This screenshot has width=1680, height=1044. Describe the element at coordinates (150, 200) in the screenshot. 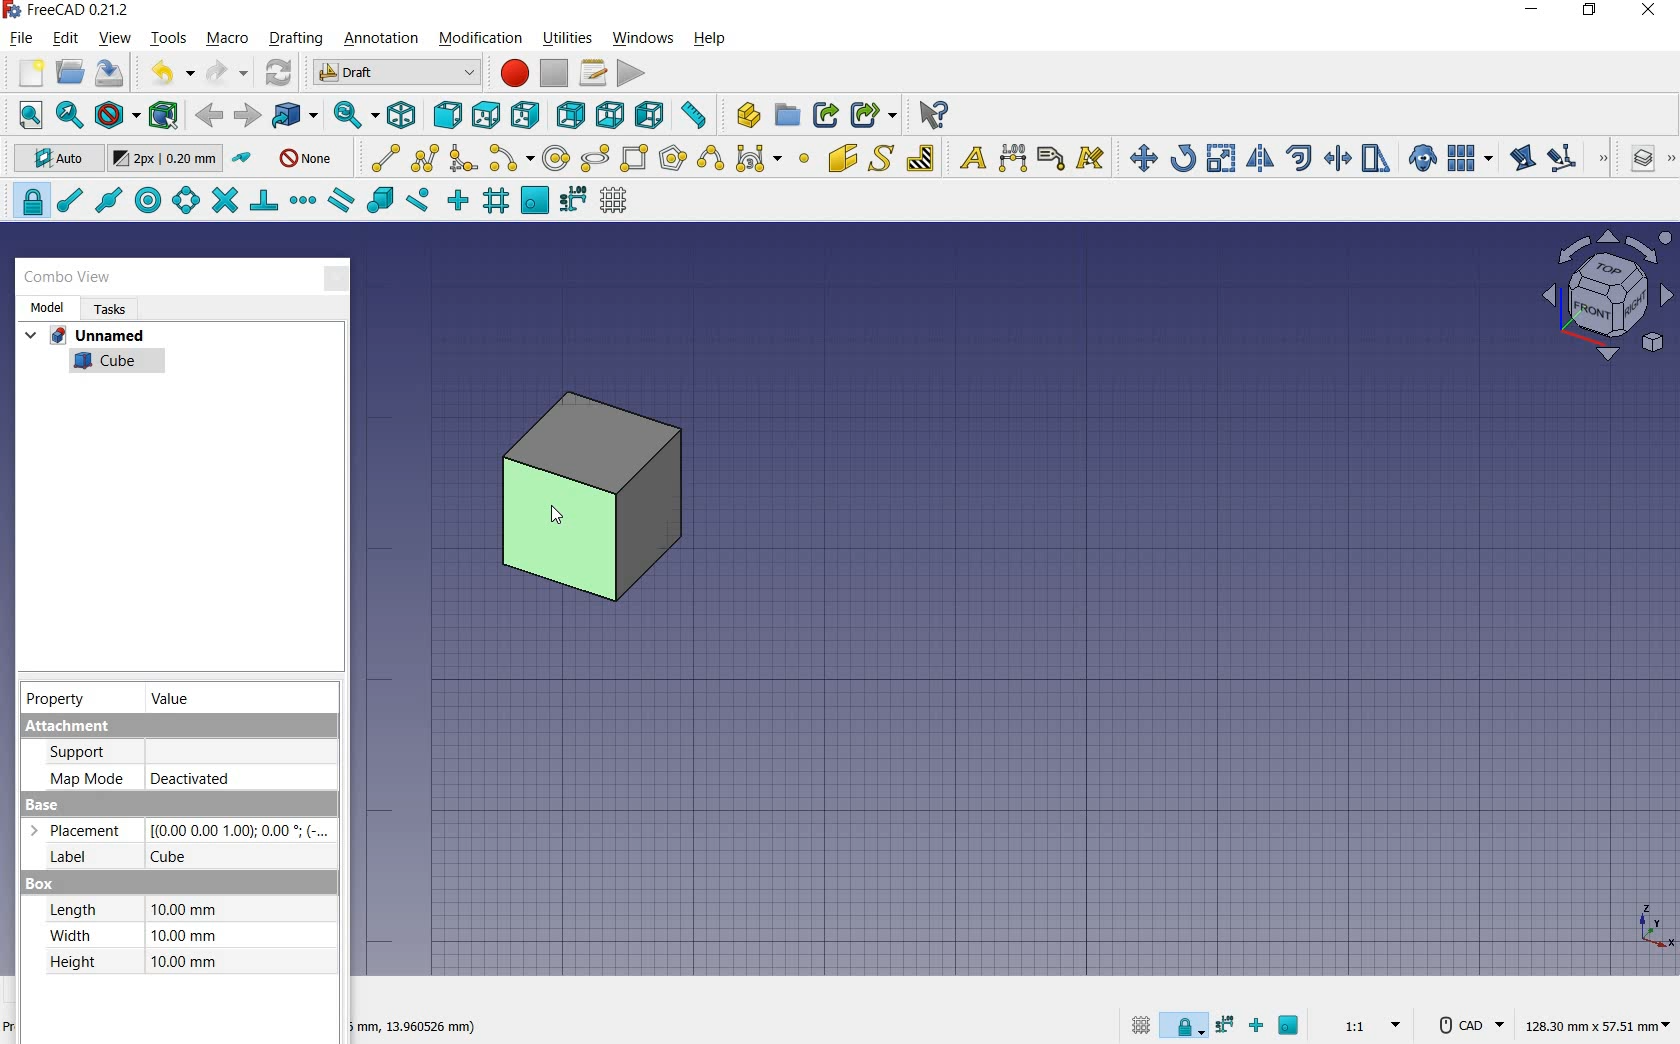

I see `snap center` at that location.